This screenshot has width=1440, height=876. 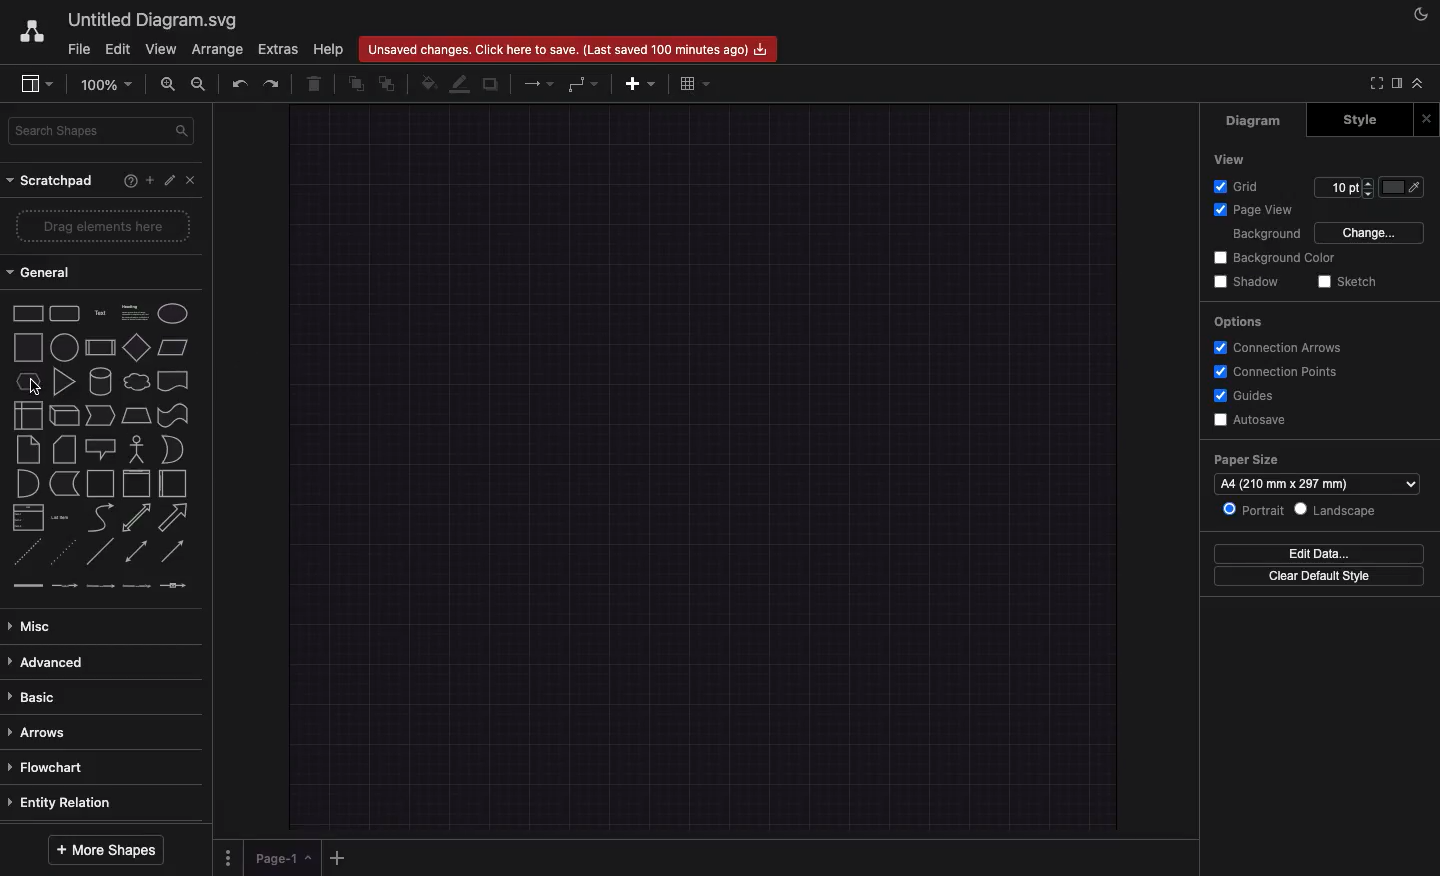 What do you see at coordinates (1345, 185) in the screenshot?
I see `Size 10pt` at bounding box center [1345, 185].